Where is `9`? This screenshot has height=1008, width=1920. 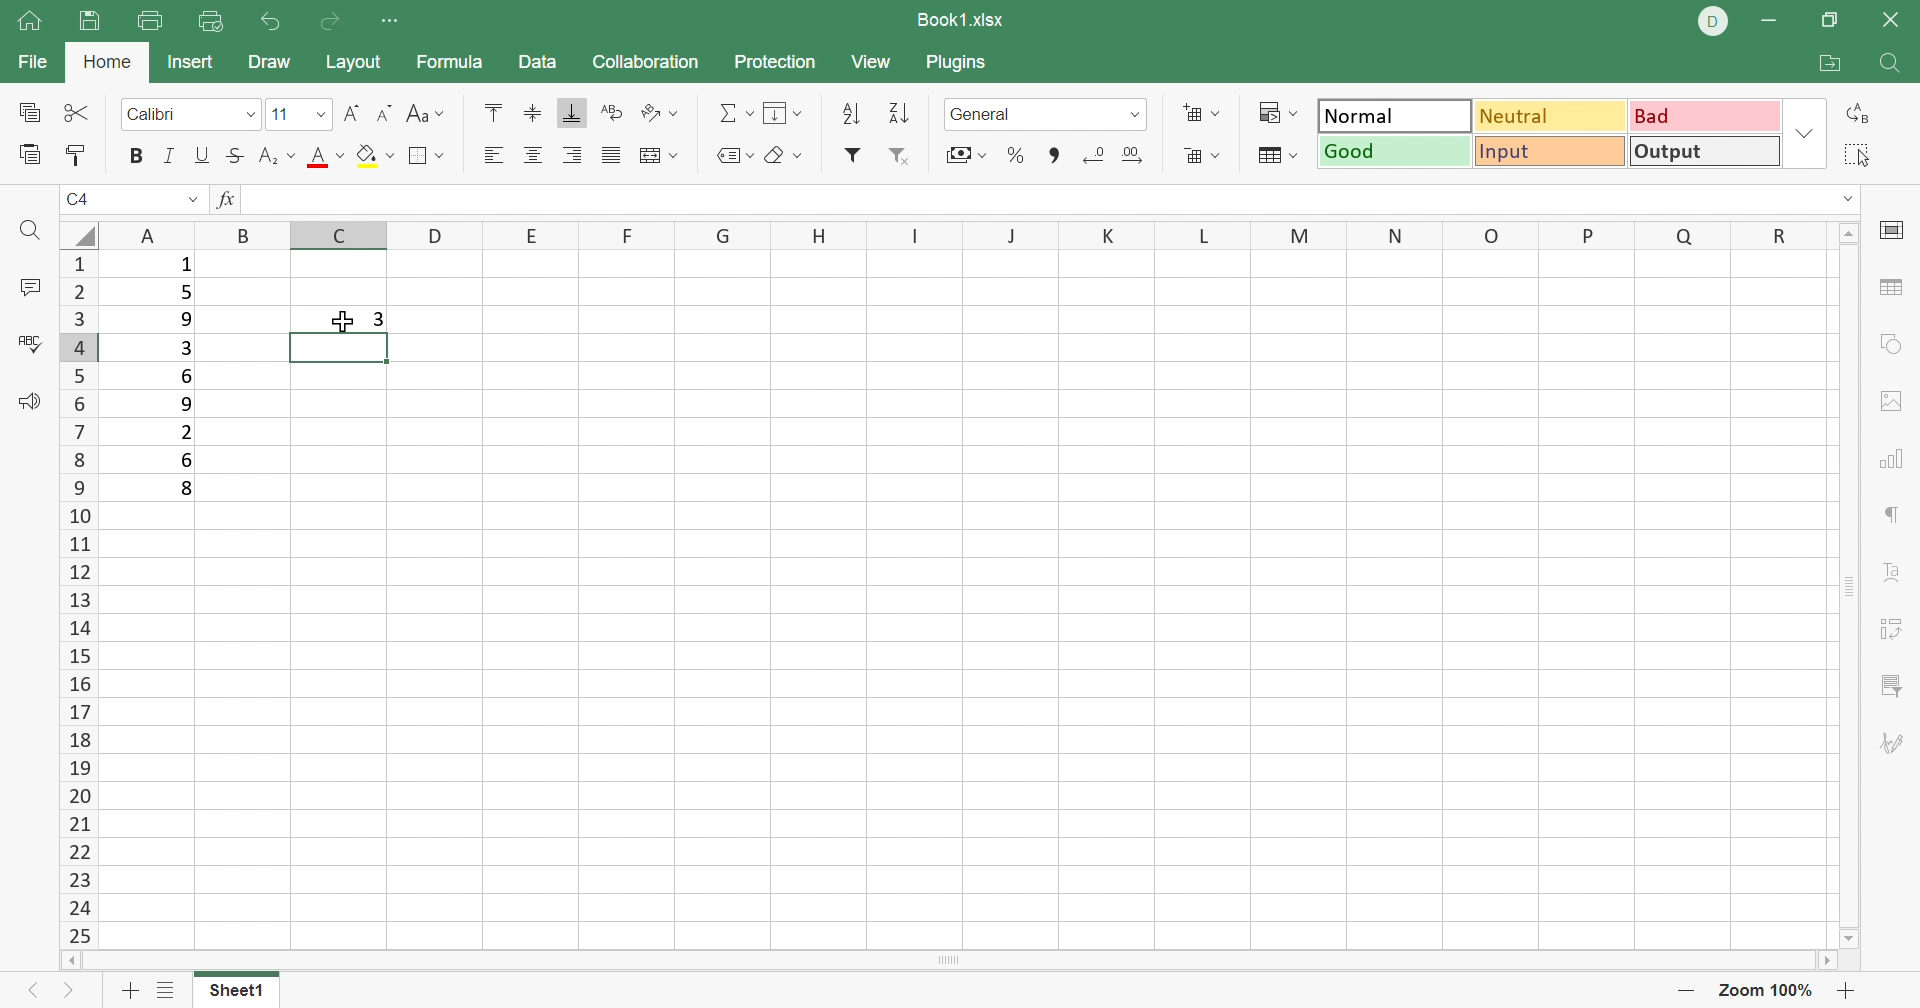
9 is located at coordinates (184, 404).